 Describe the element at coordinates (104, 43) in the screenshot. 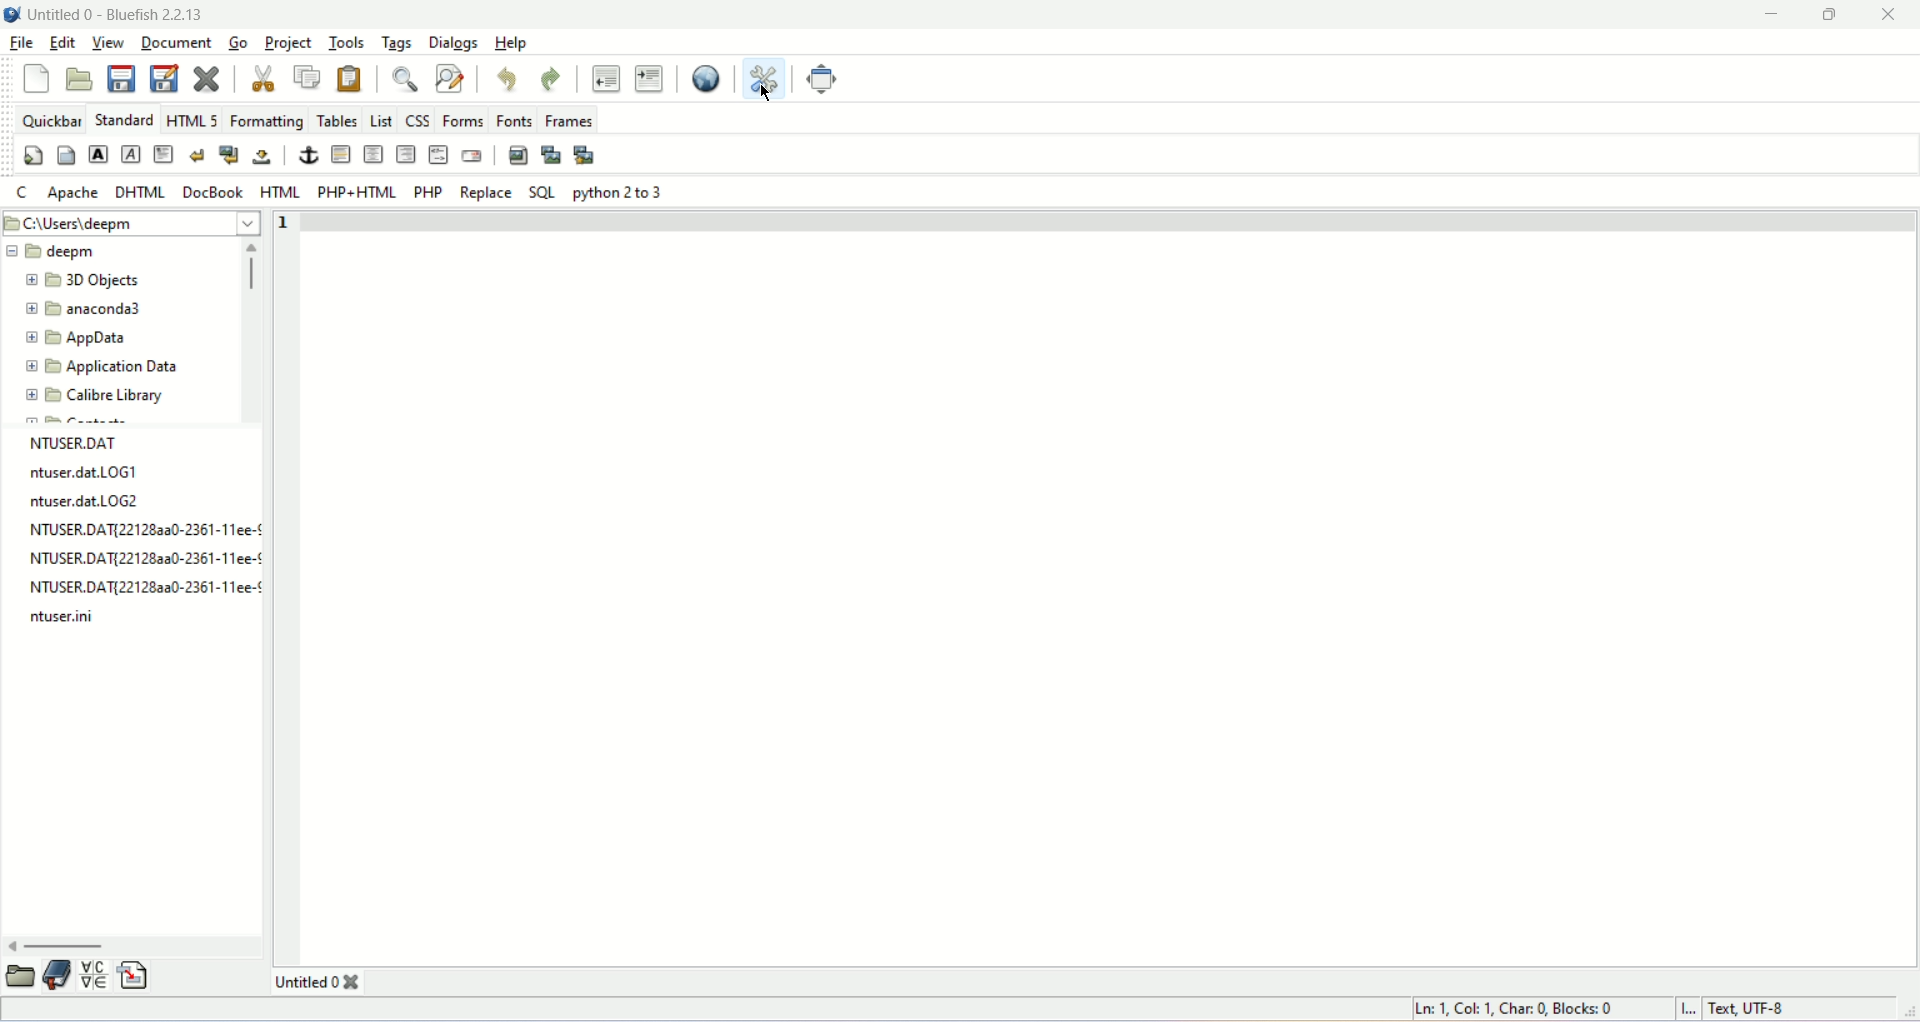

I see `view` at that location.